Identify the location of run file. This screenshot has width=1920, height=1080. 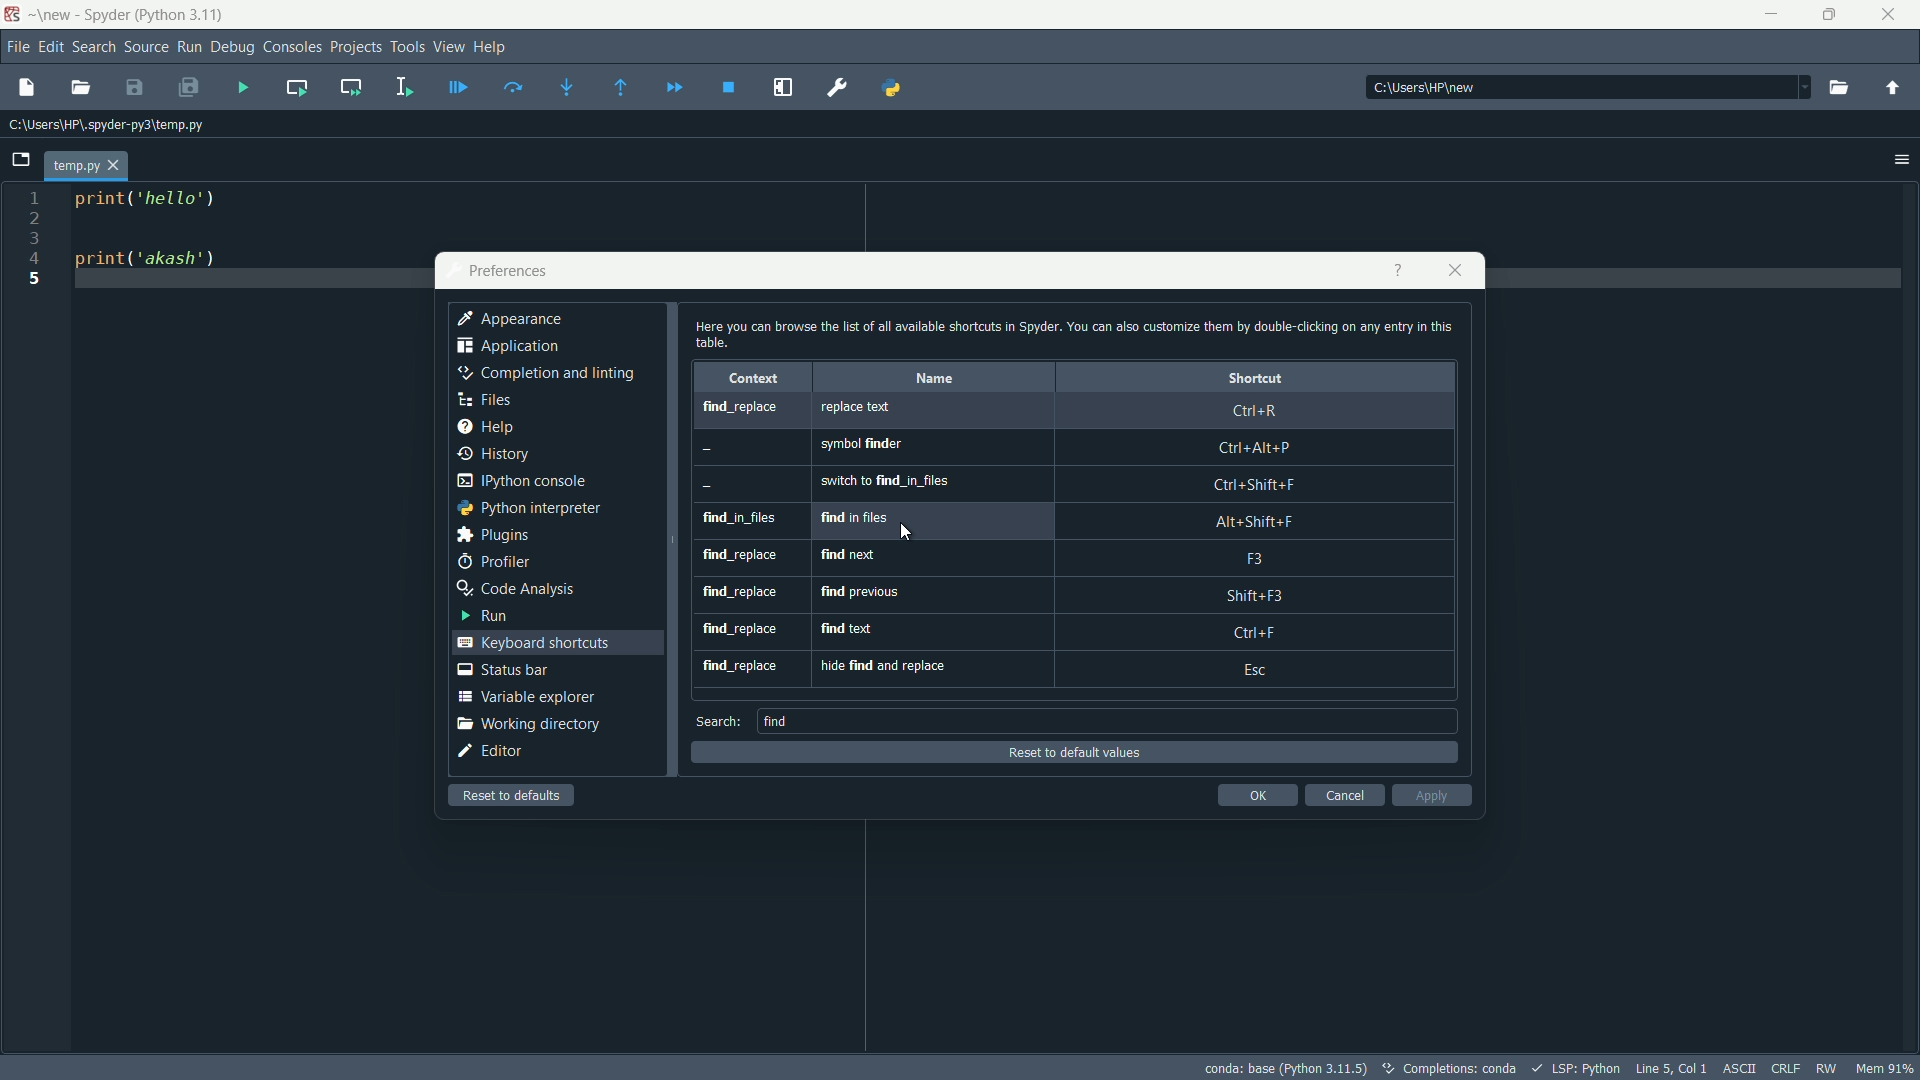
(245, 86).